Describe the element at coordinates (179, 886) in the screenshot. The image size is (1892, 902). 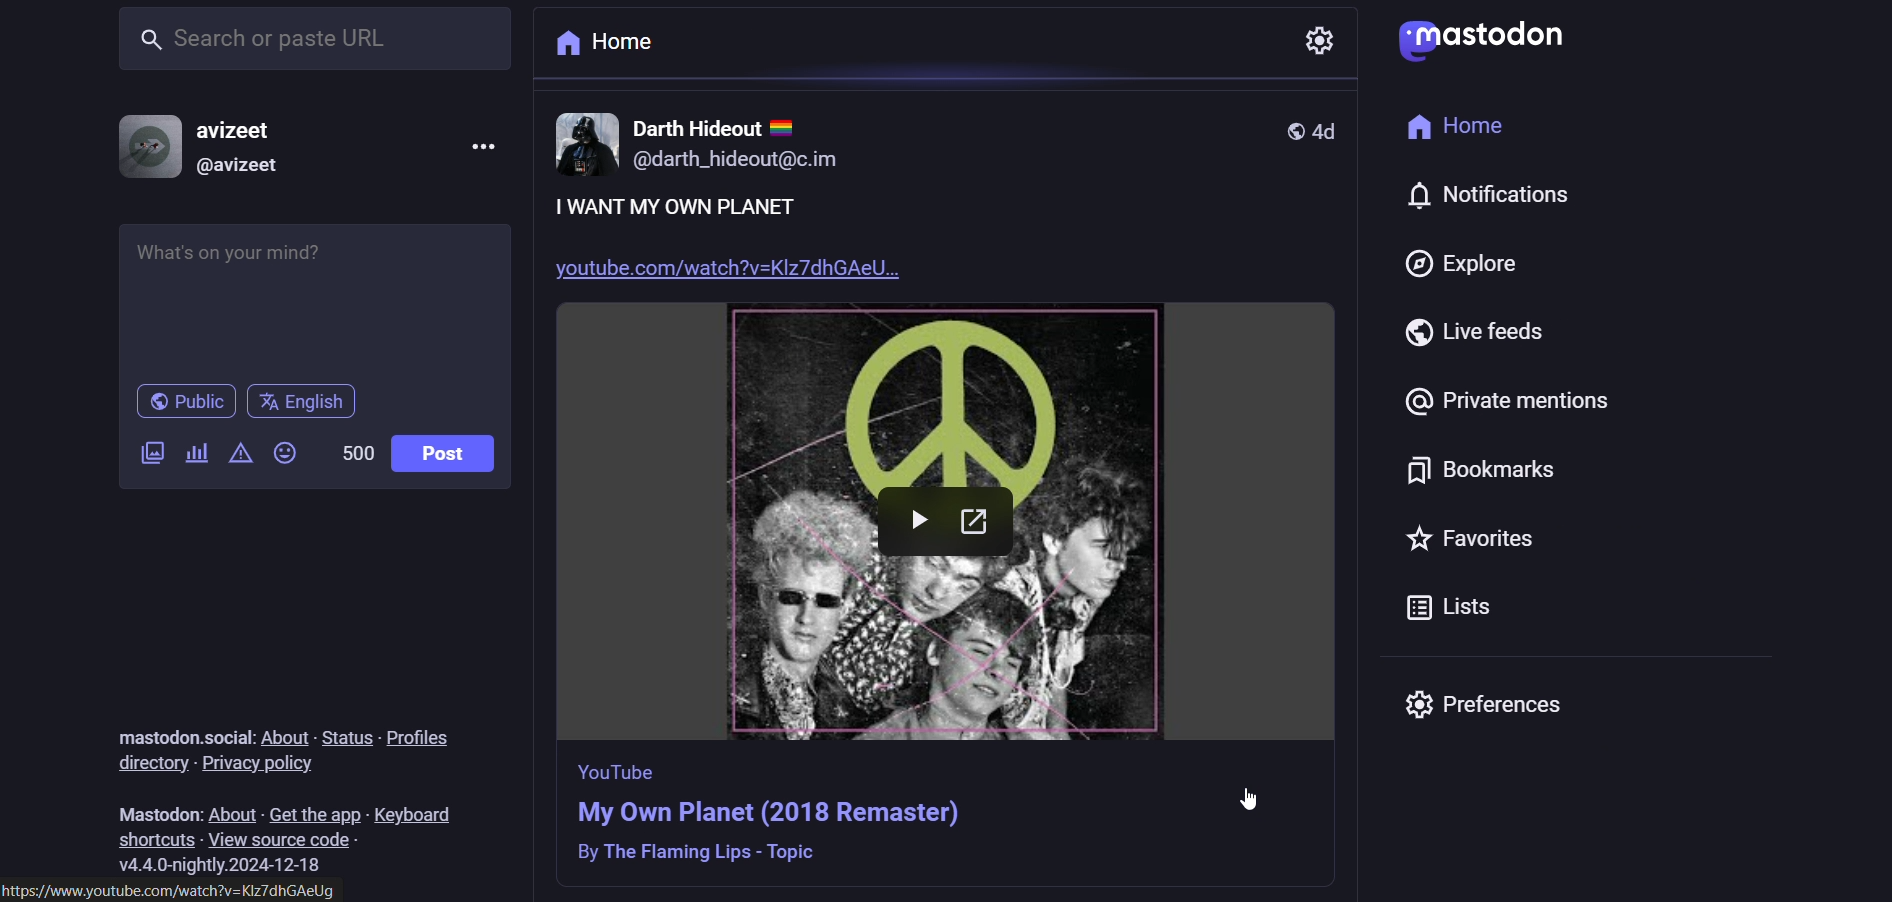
I see `https://www.youtube.com/watch` at that location.